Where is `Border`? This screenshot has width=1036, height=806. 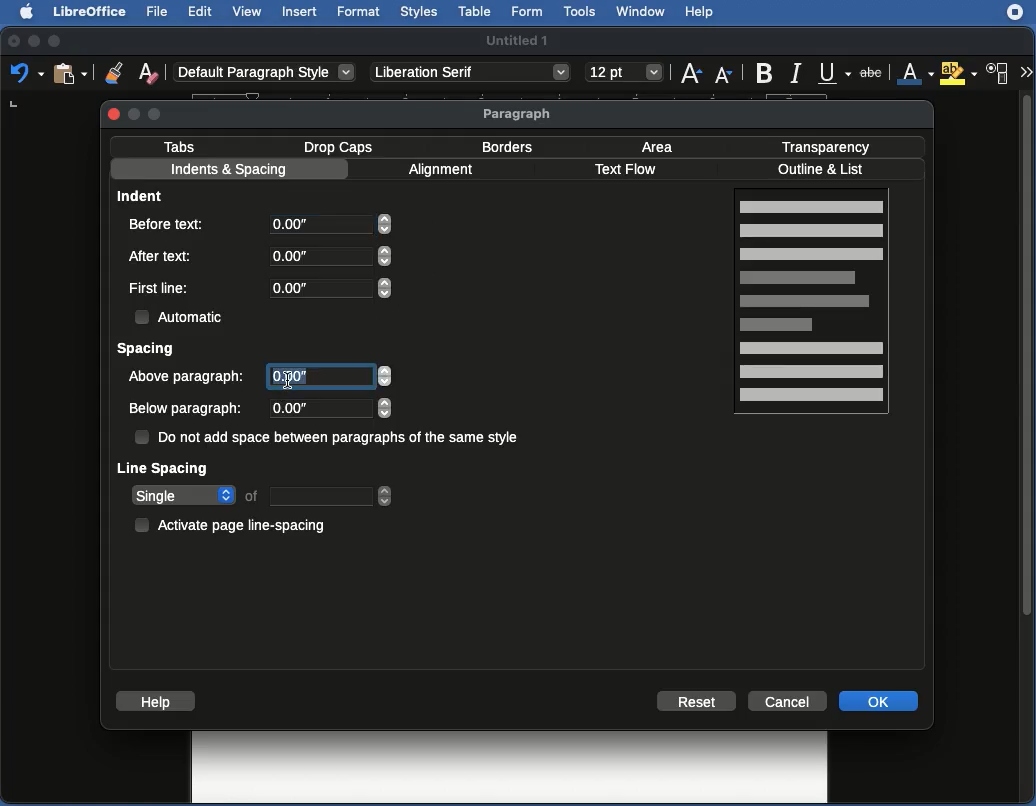
Border is located at coordinates (508, 147).